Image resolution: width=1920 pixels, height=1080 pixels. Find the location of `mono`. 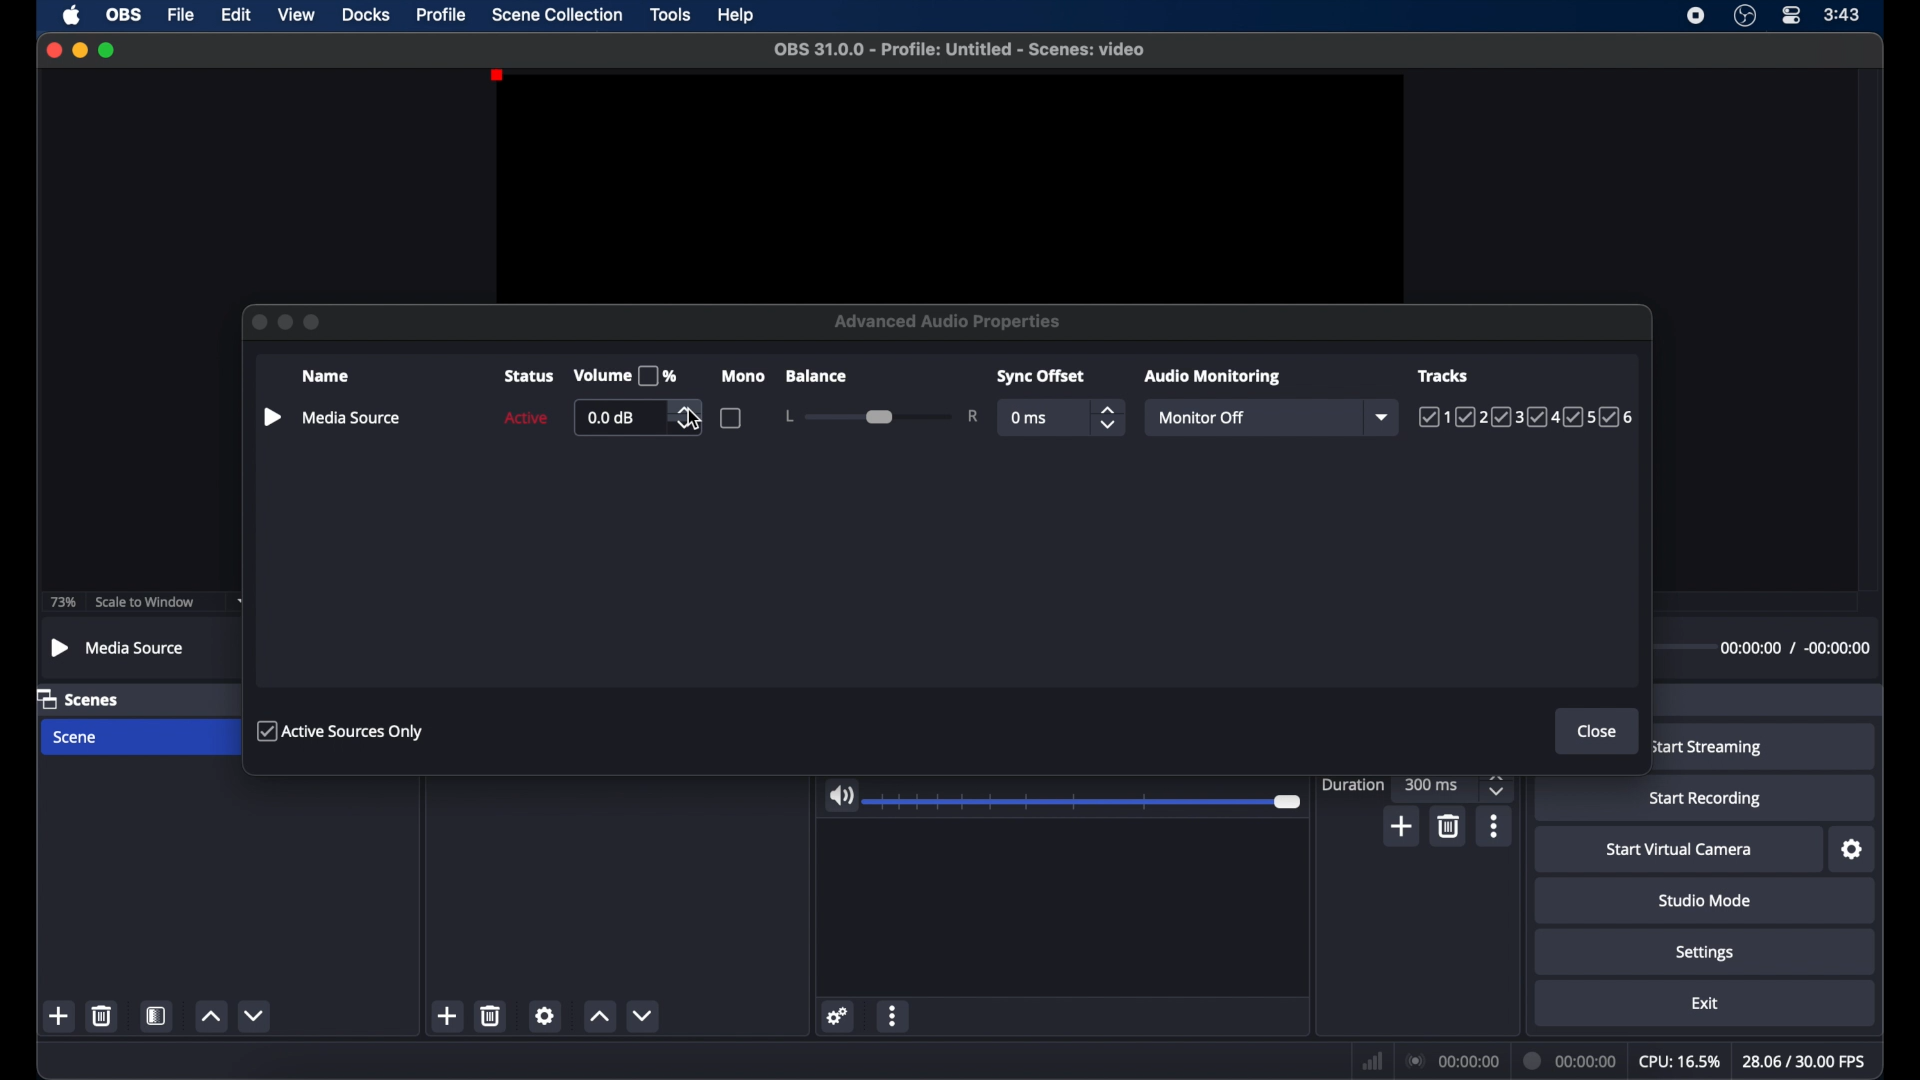

mono is located at coordinates (743, 376).